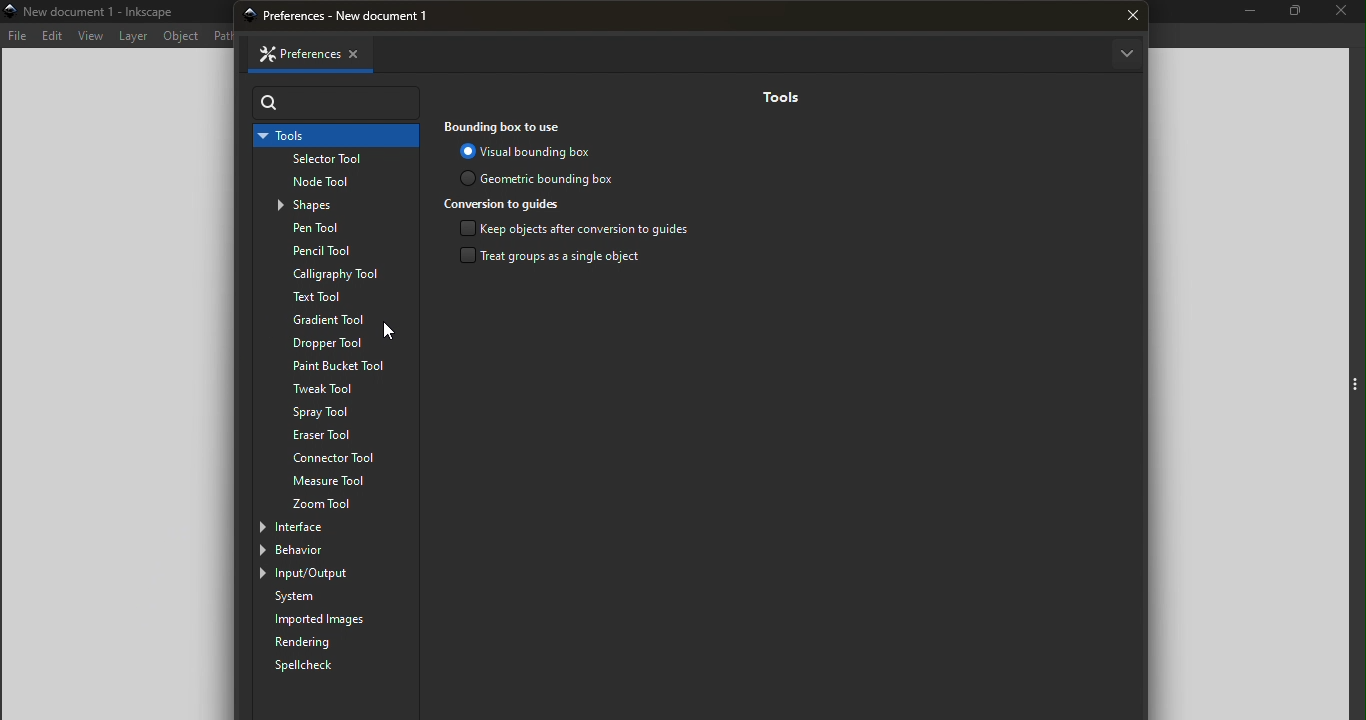 This screenshot has width=1366, height=720. I want to click on Preferences, so click(291, 54).